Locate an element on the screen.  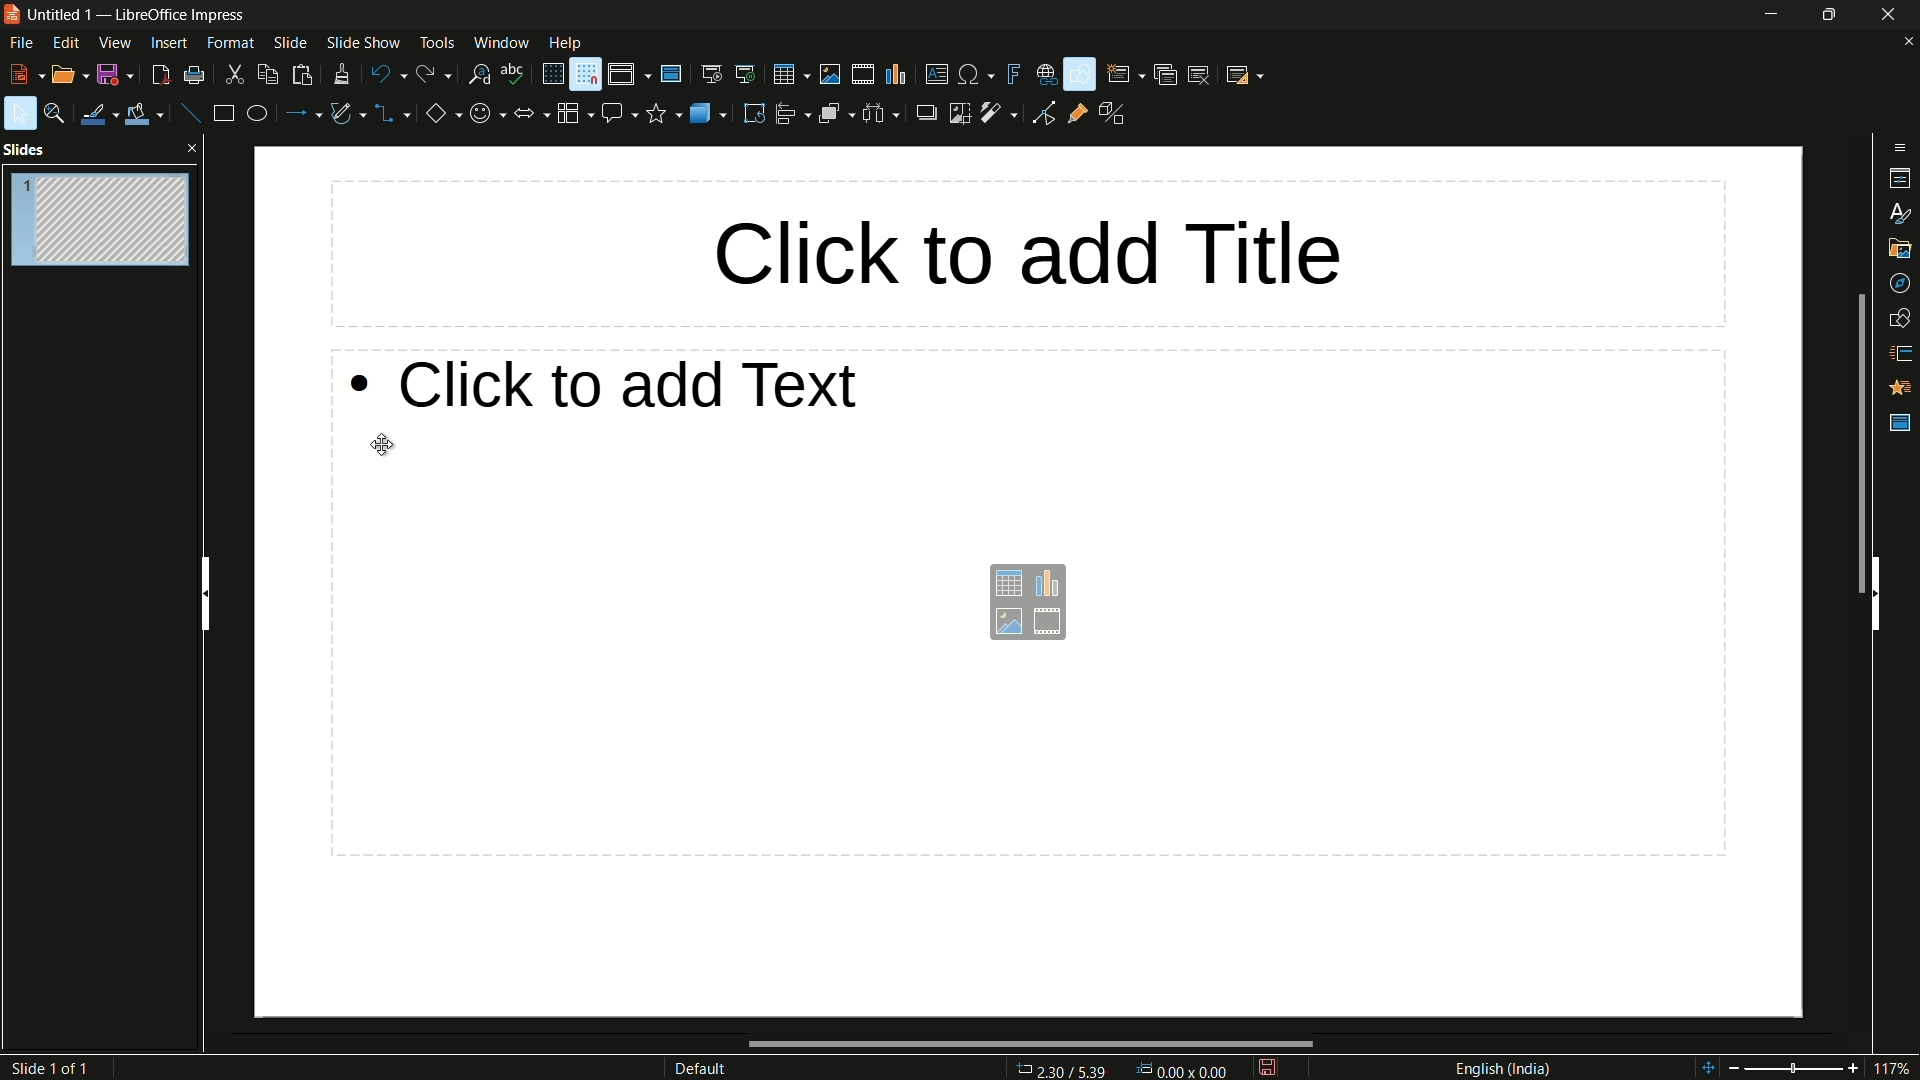
styles is located at coordinates (1898, 214).